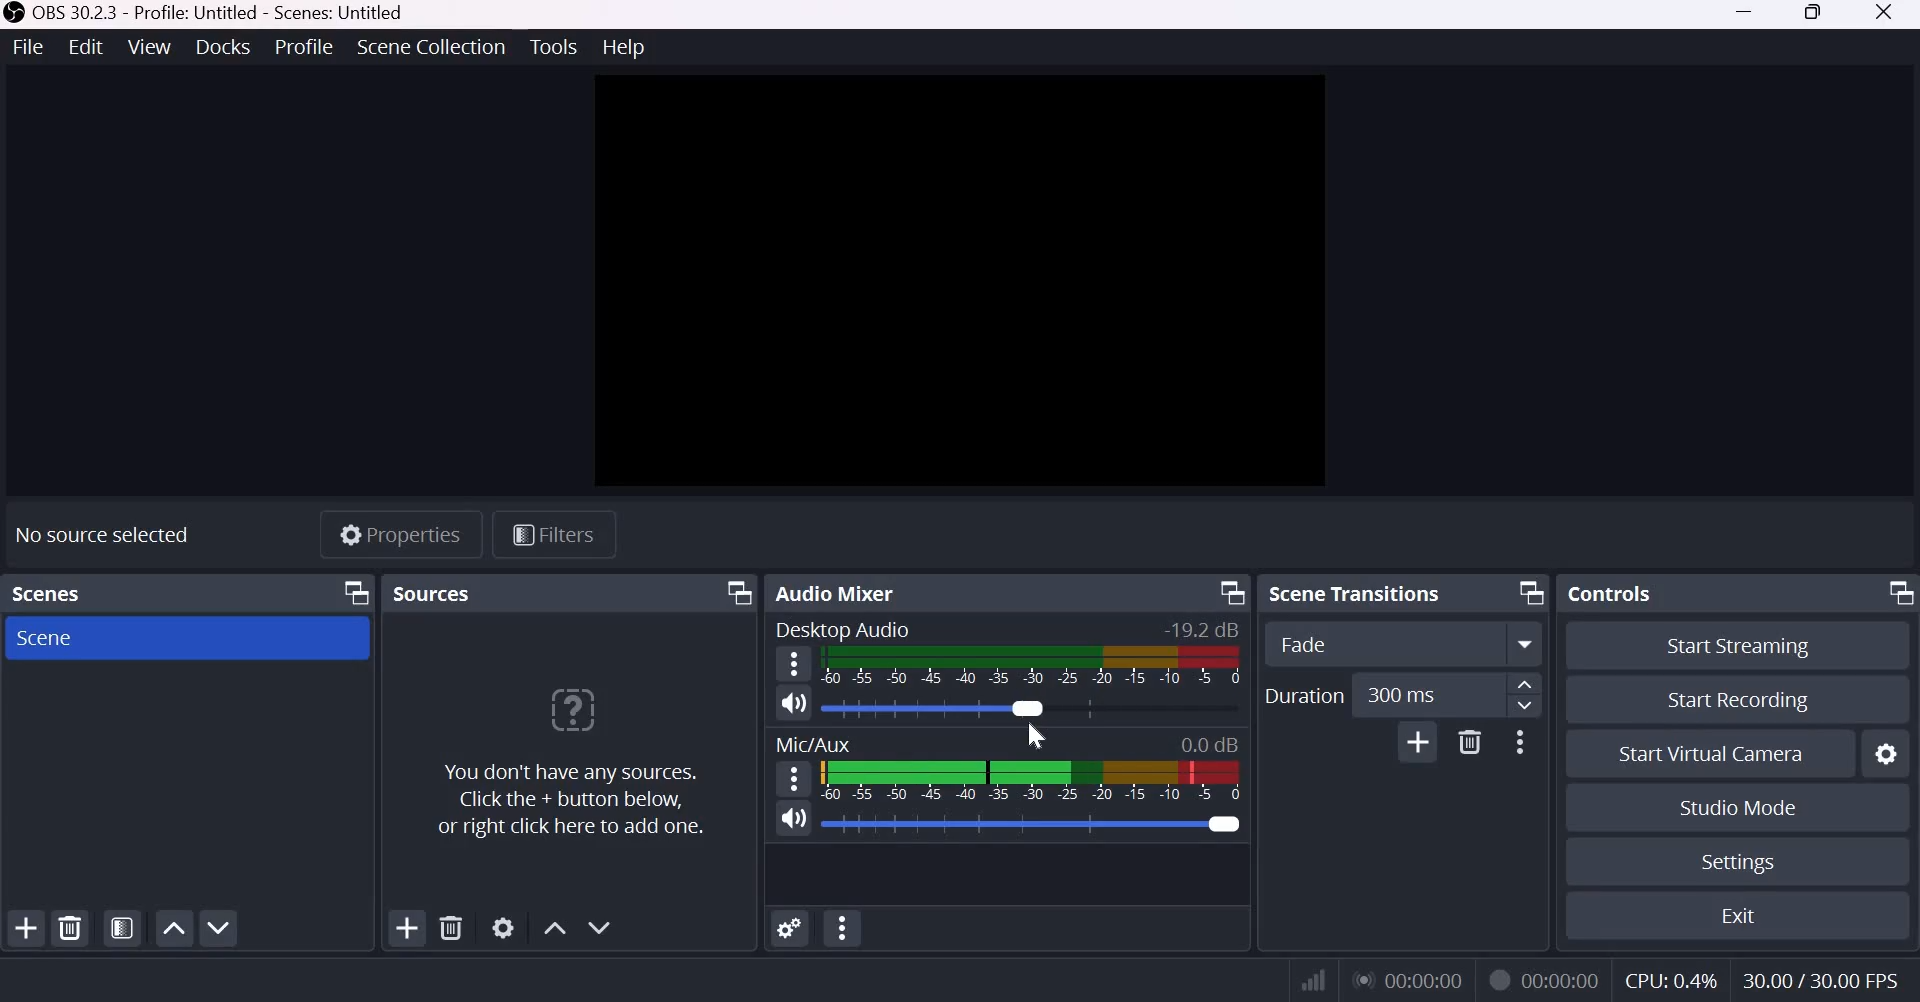 This screenshot has width=1920, height=1002. Describe the element at coordinates (1528, 644) in the screenshot. I see `More options` at that location.